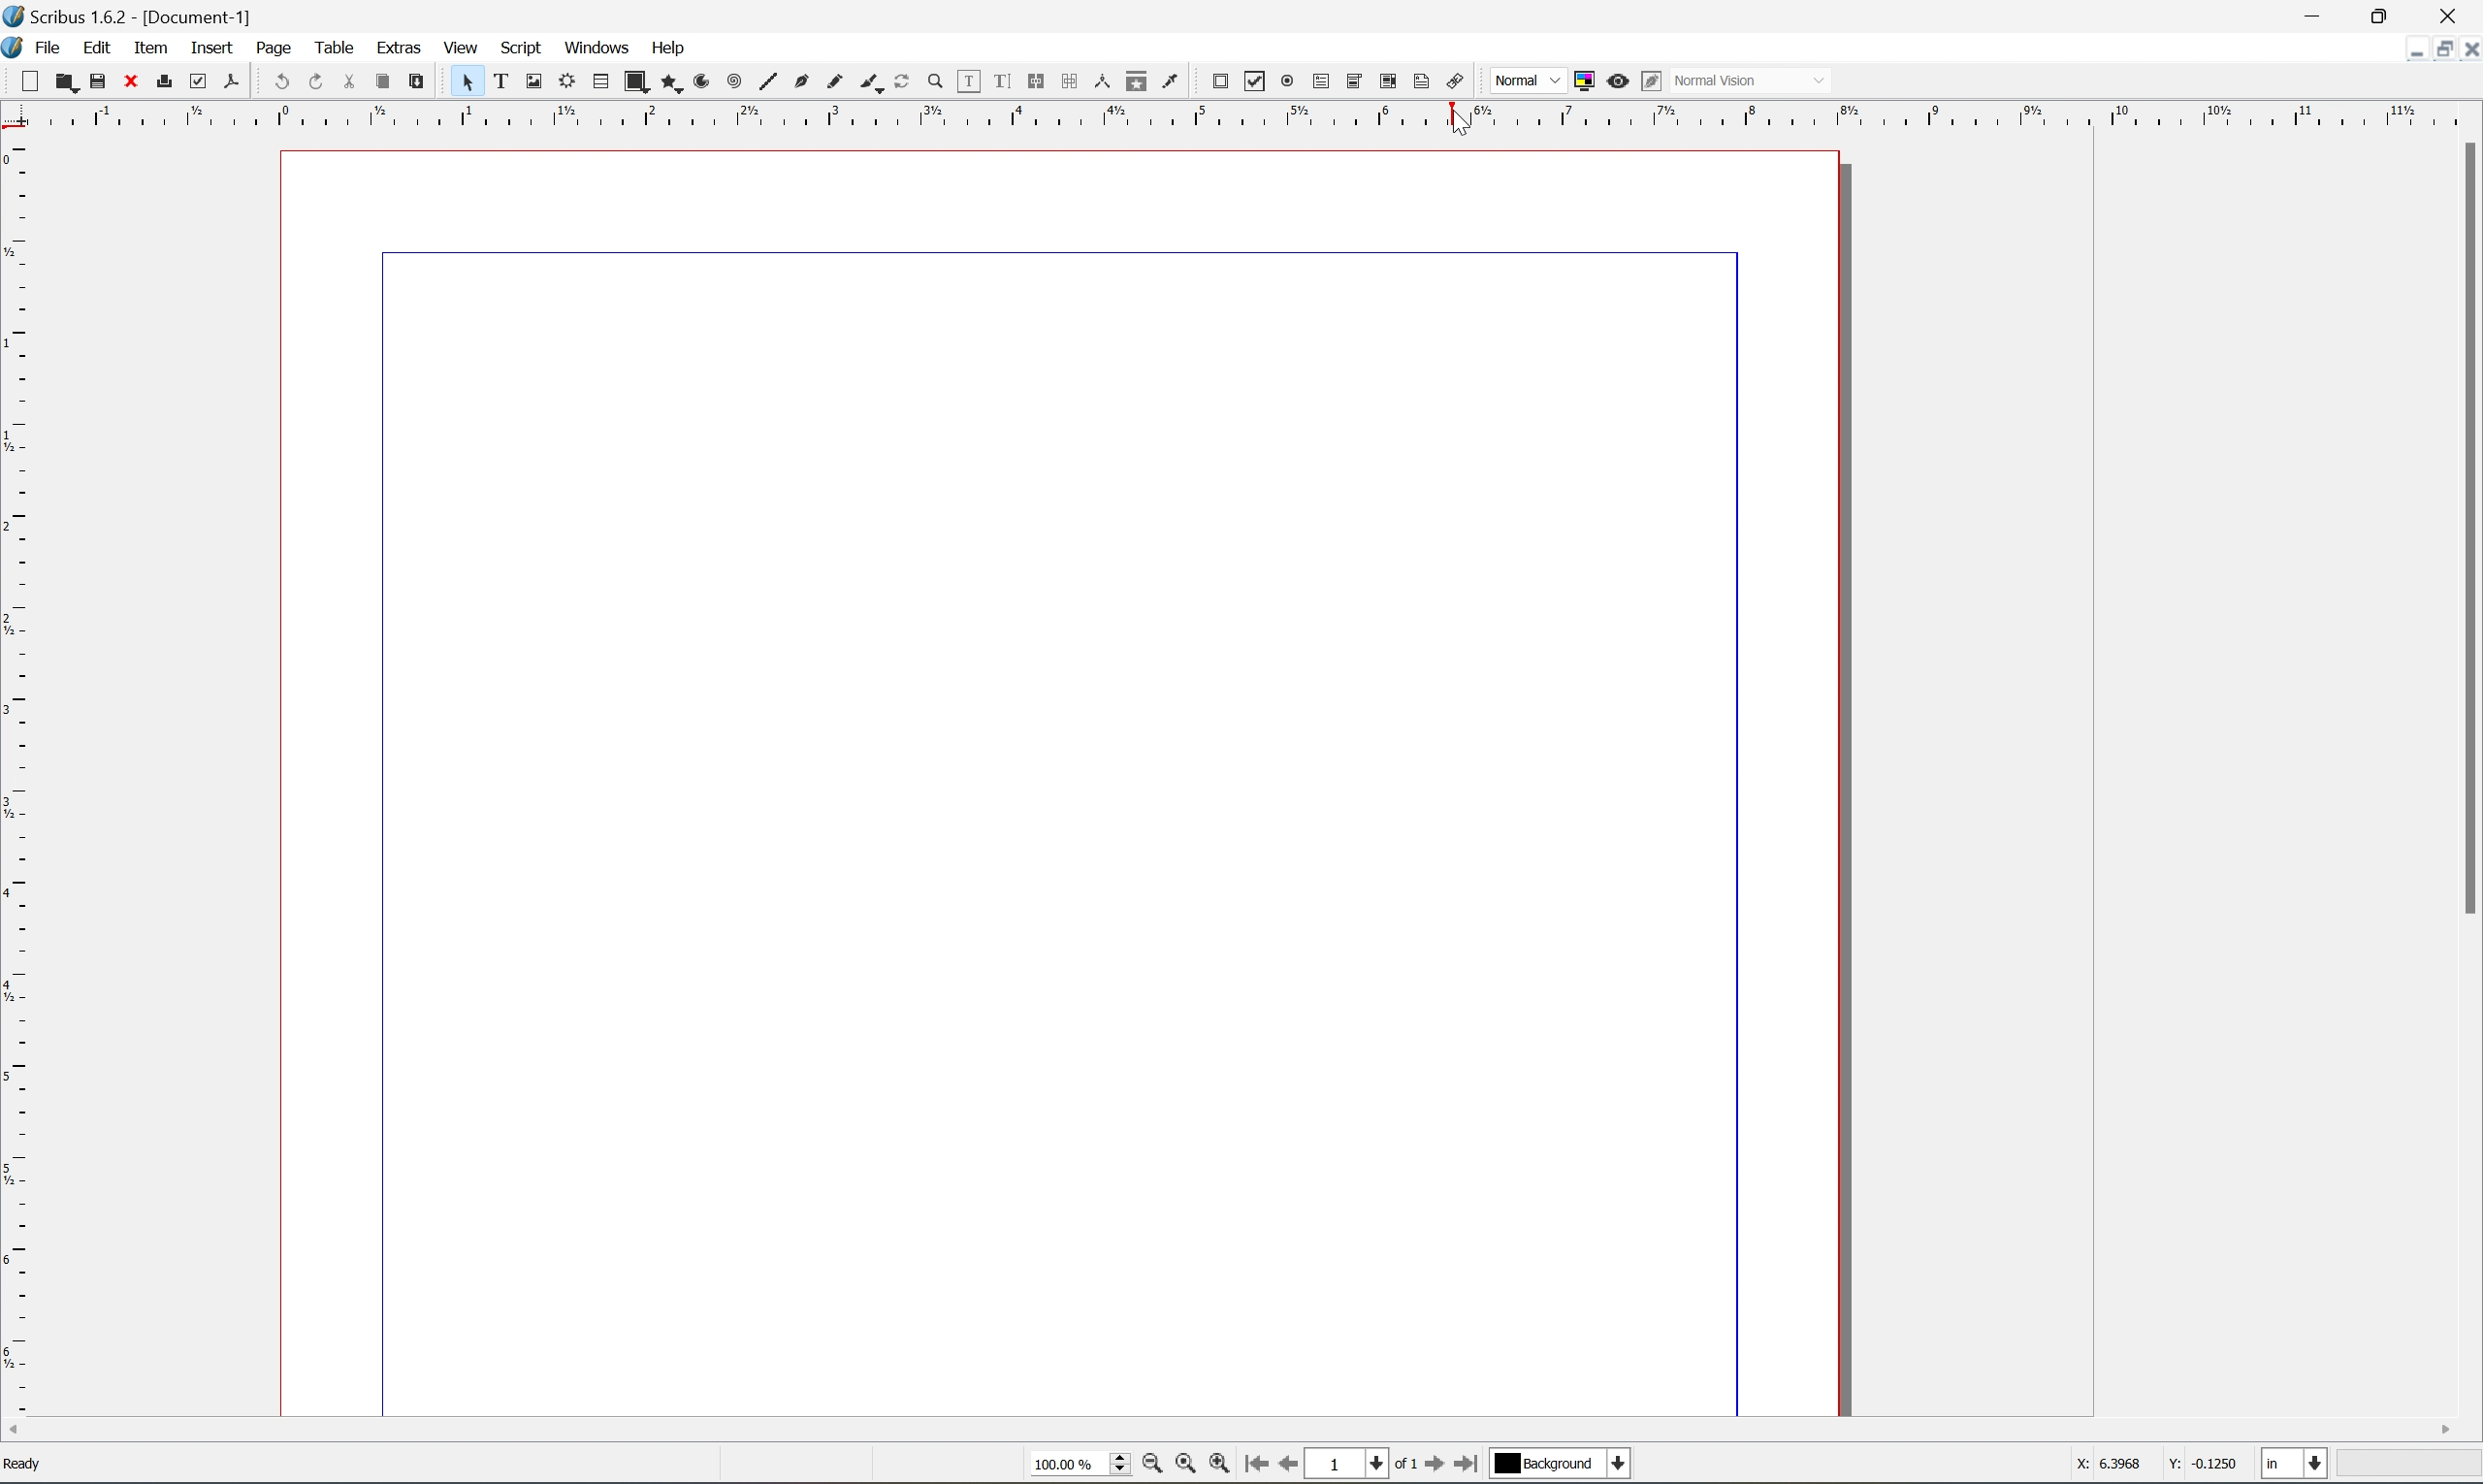 The width and height of the screenshot is (2483, 1484). Describe the element at coordinates (321, 80) in the screenshot. I see `redo` at that location.